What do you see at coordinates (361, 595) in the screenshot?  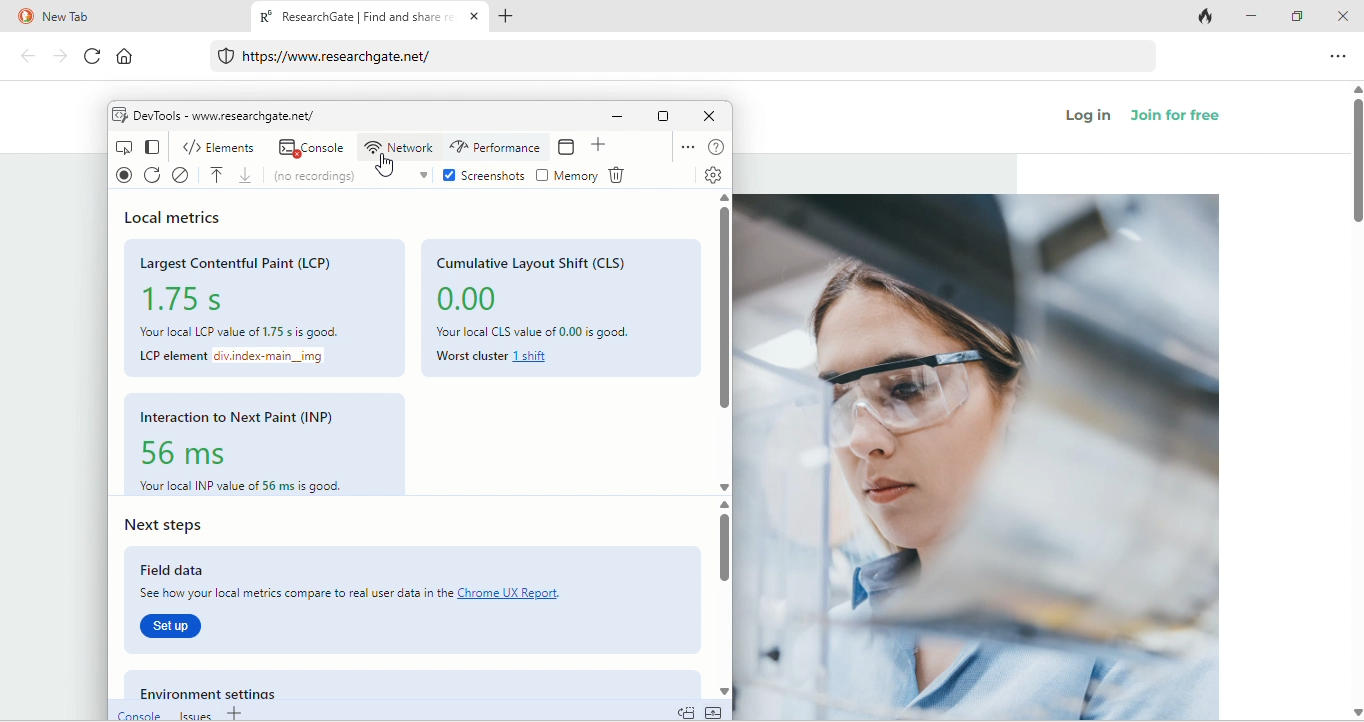 I see `see how your local metrics compare to real user data in the chrome UX Report` at bounding box center [361, 595].